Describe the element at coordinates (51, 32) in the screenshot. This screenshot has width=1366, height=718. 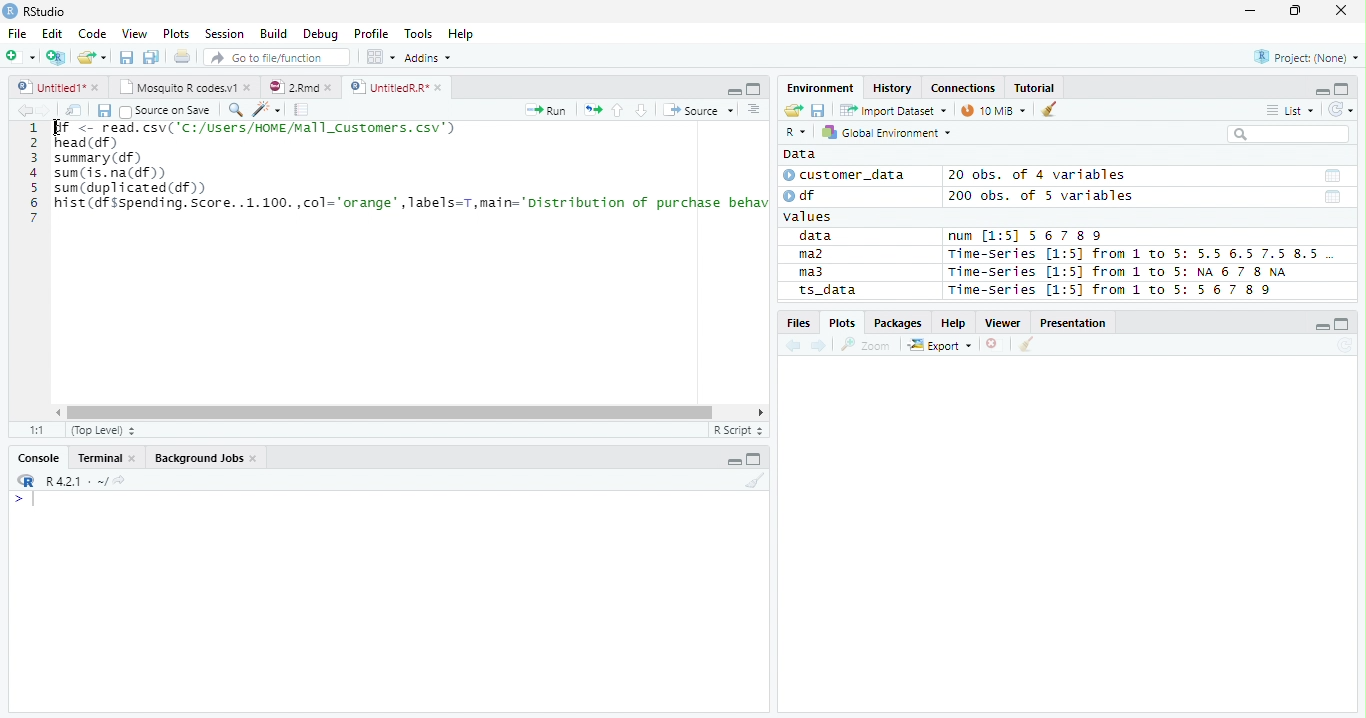
I see `Edit` at that location.